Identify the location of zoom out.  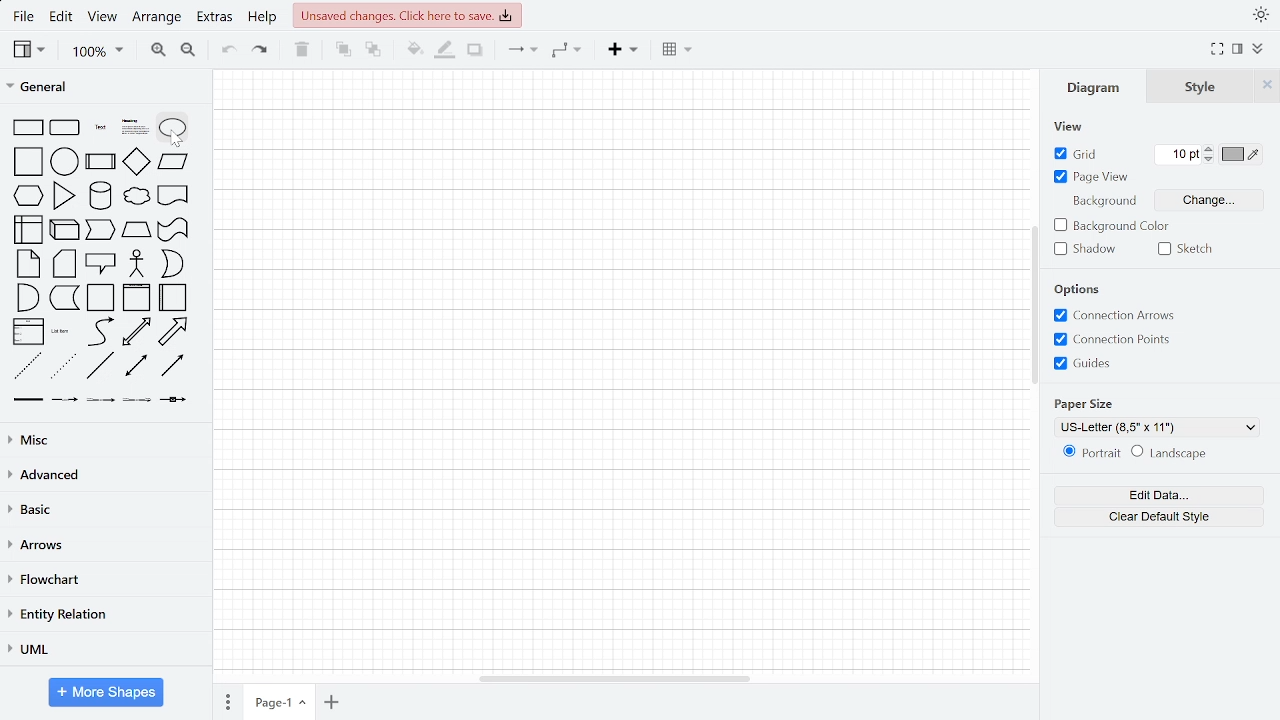
(186, 50).